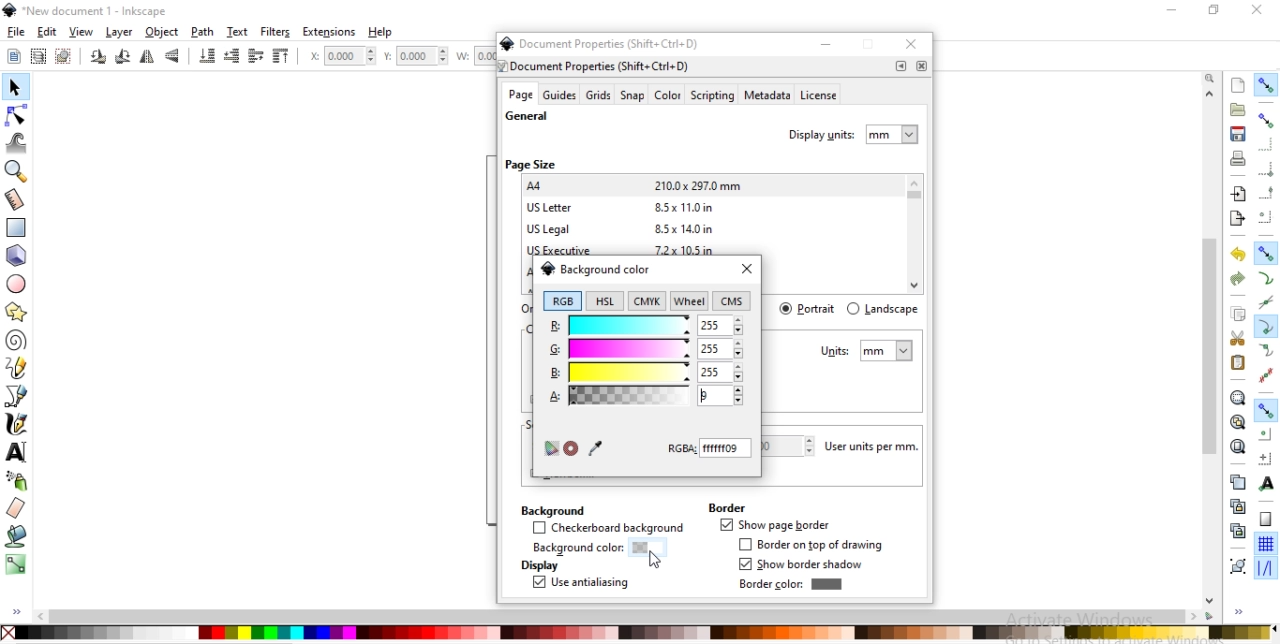  I want to click on edit paths by nodes, so click(15, 118).